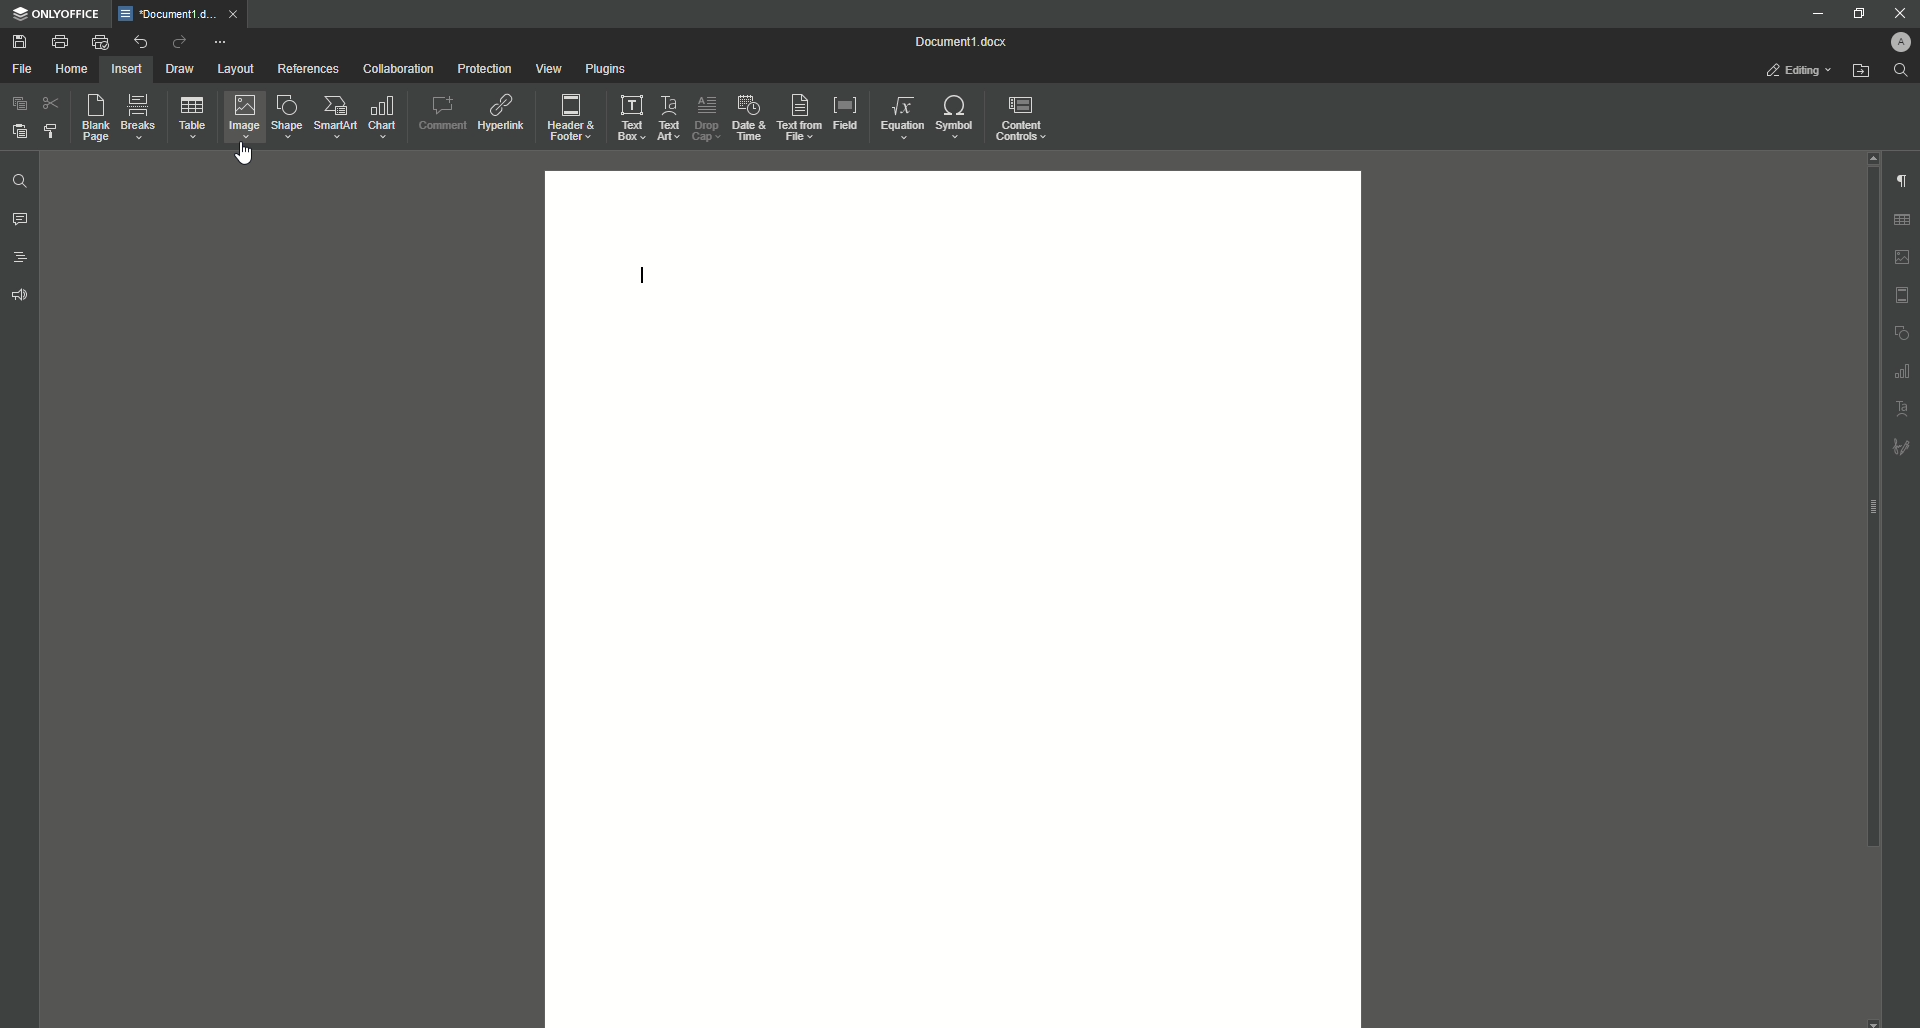 This screenshot has width=1920, height=1028. What do you see at coordinates (192, 117) in the screenshot?
I see `Table` at bounding box center [192, 117].